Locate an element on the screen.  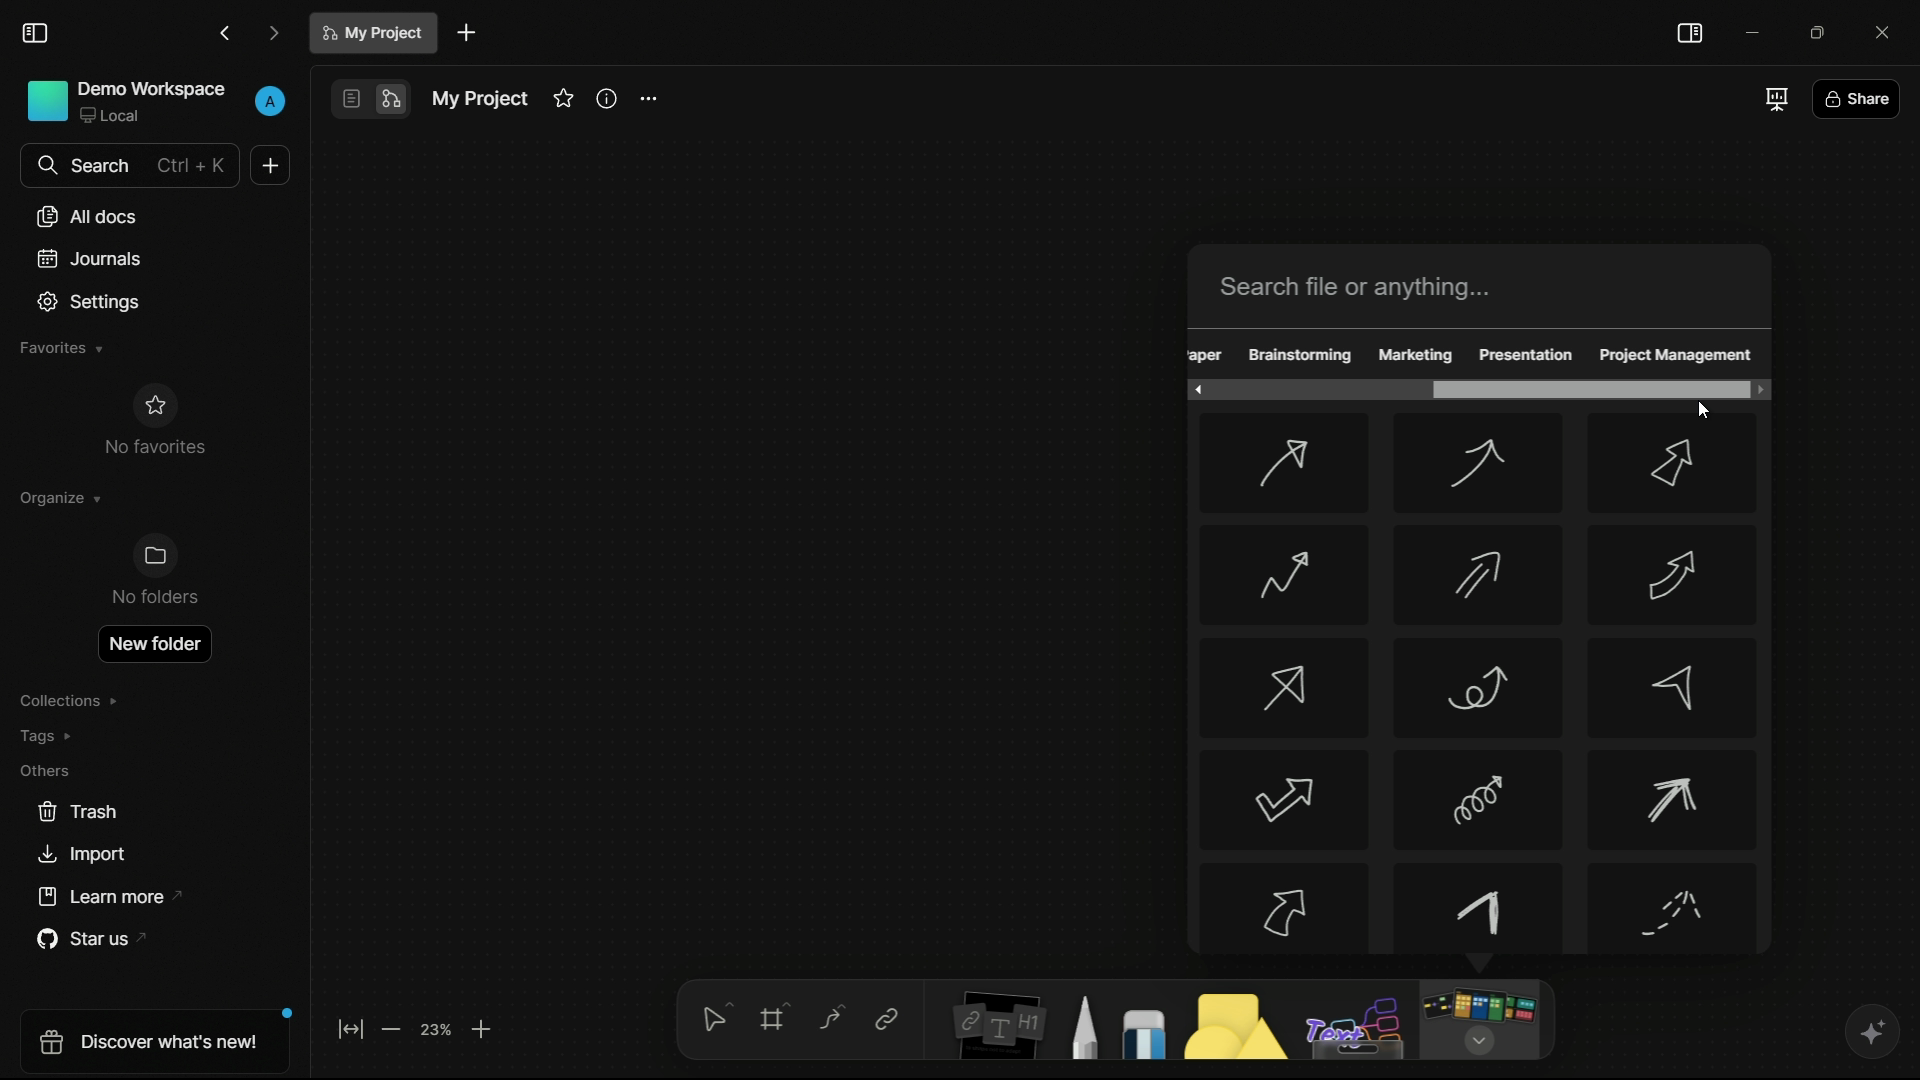
arrow-6 is located at coordinates (1675, 573).